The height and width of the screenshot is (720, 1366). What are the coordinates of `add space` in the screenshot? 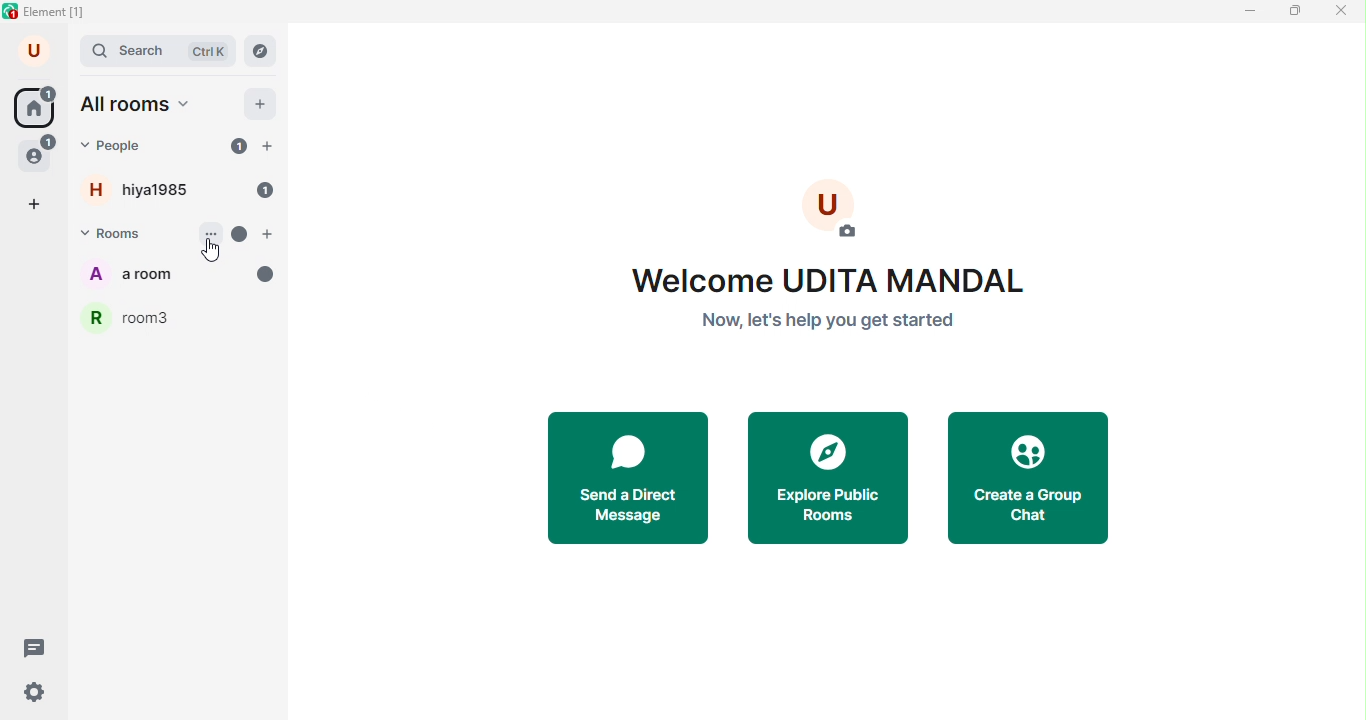 It's located at (38, 203).